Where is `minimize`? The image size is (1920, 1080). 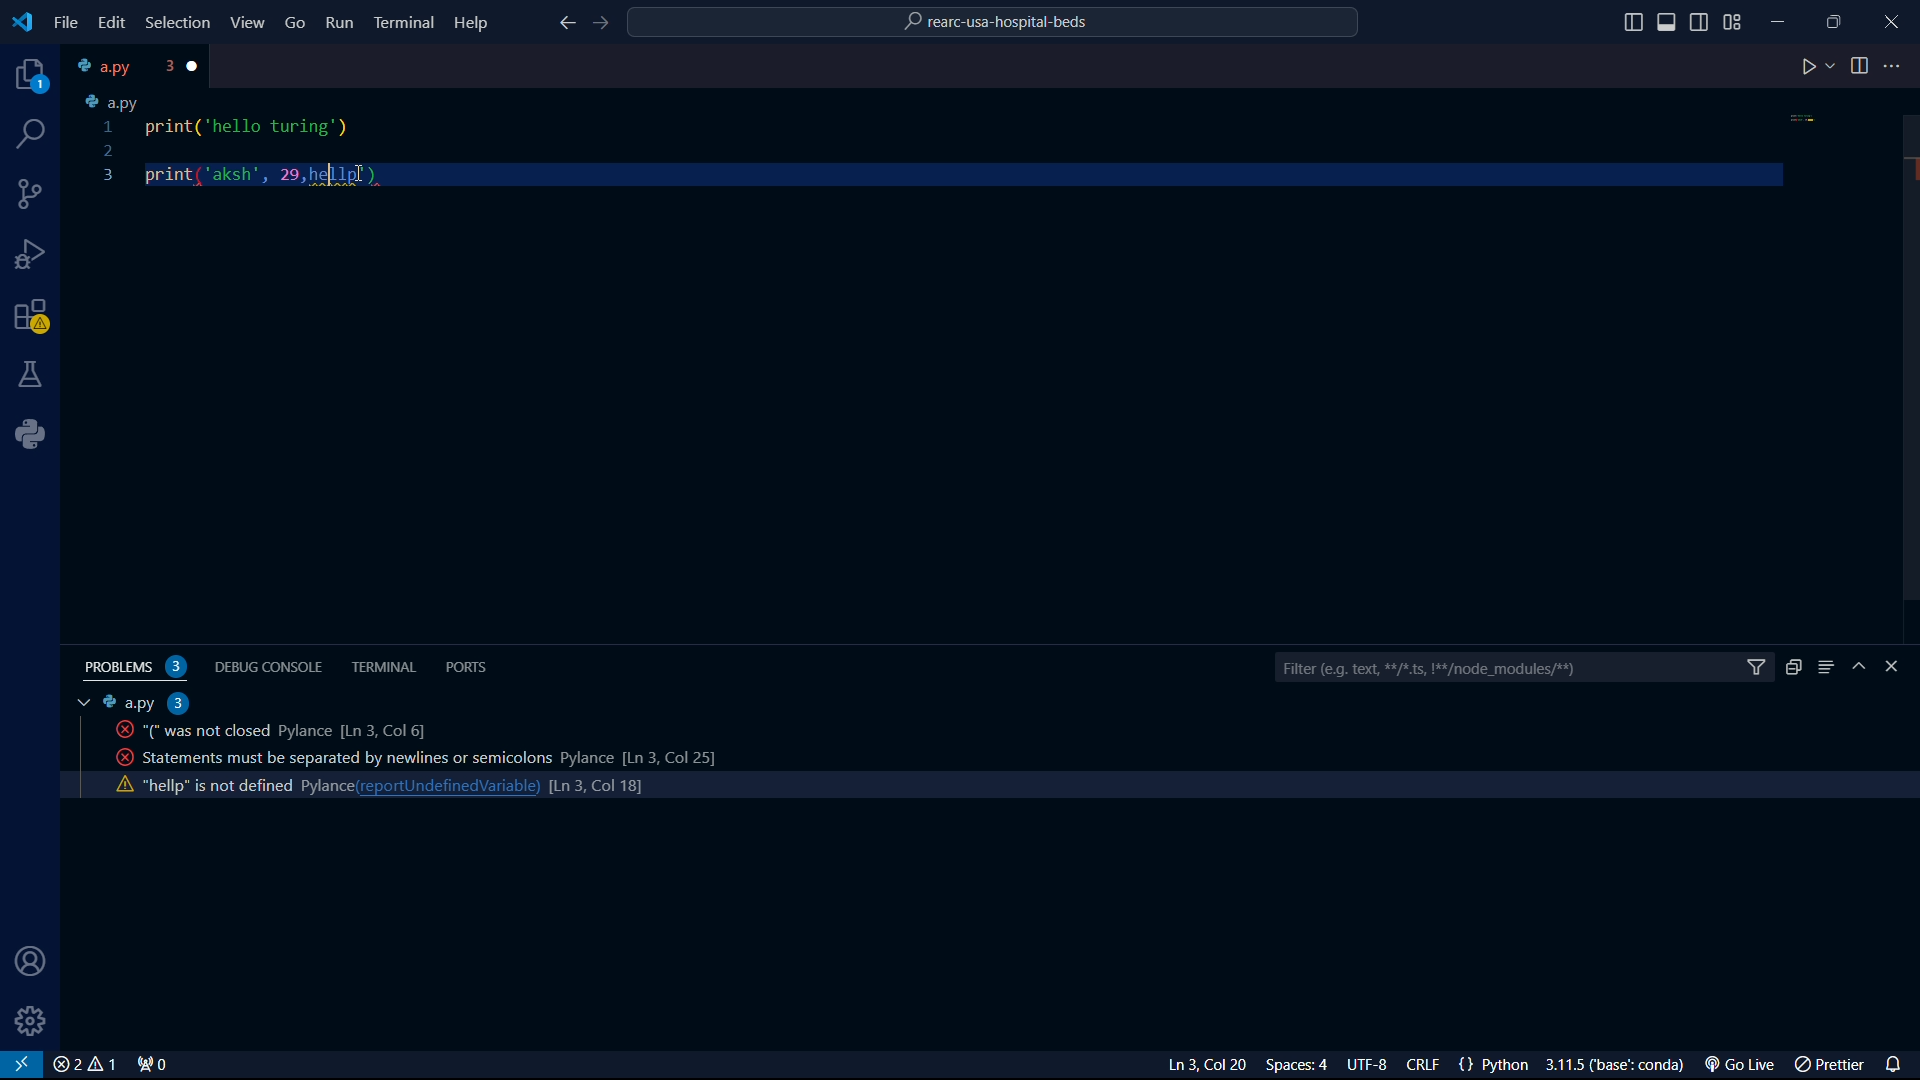
minimize is located at coordinates (1784, 17).